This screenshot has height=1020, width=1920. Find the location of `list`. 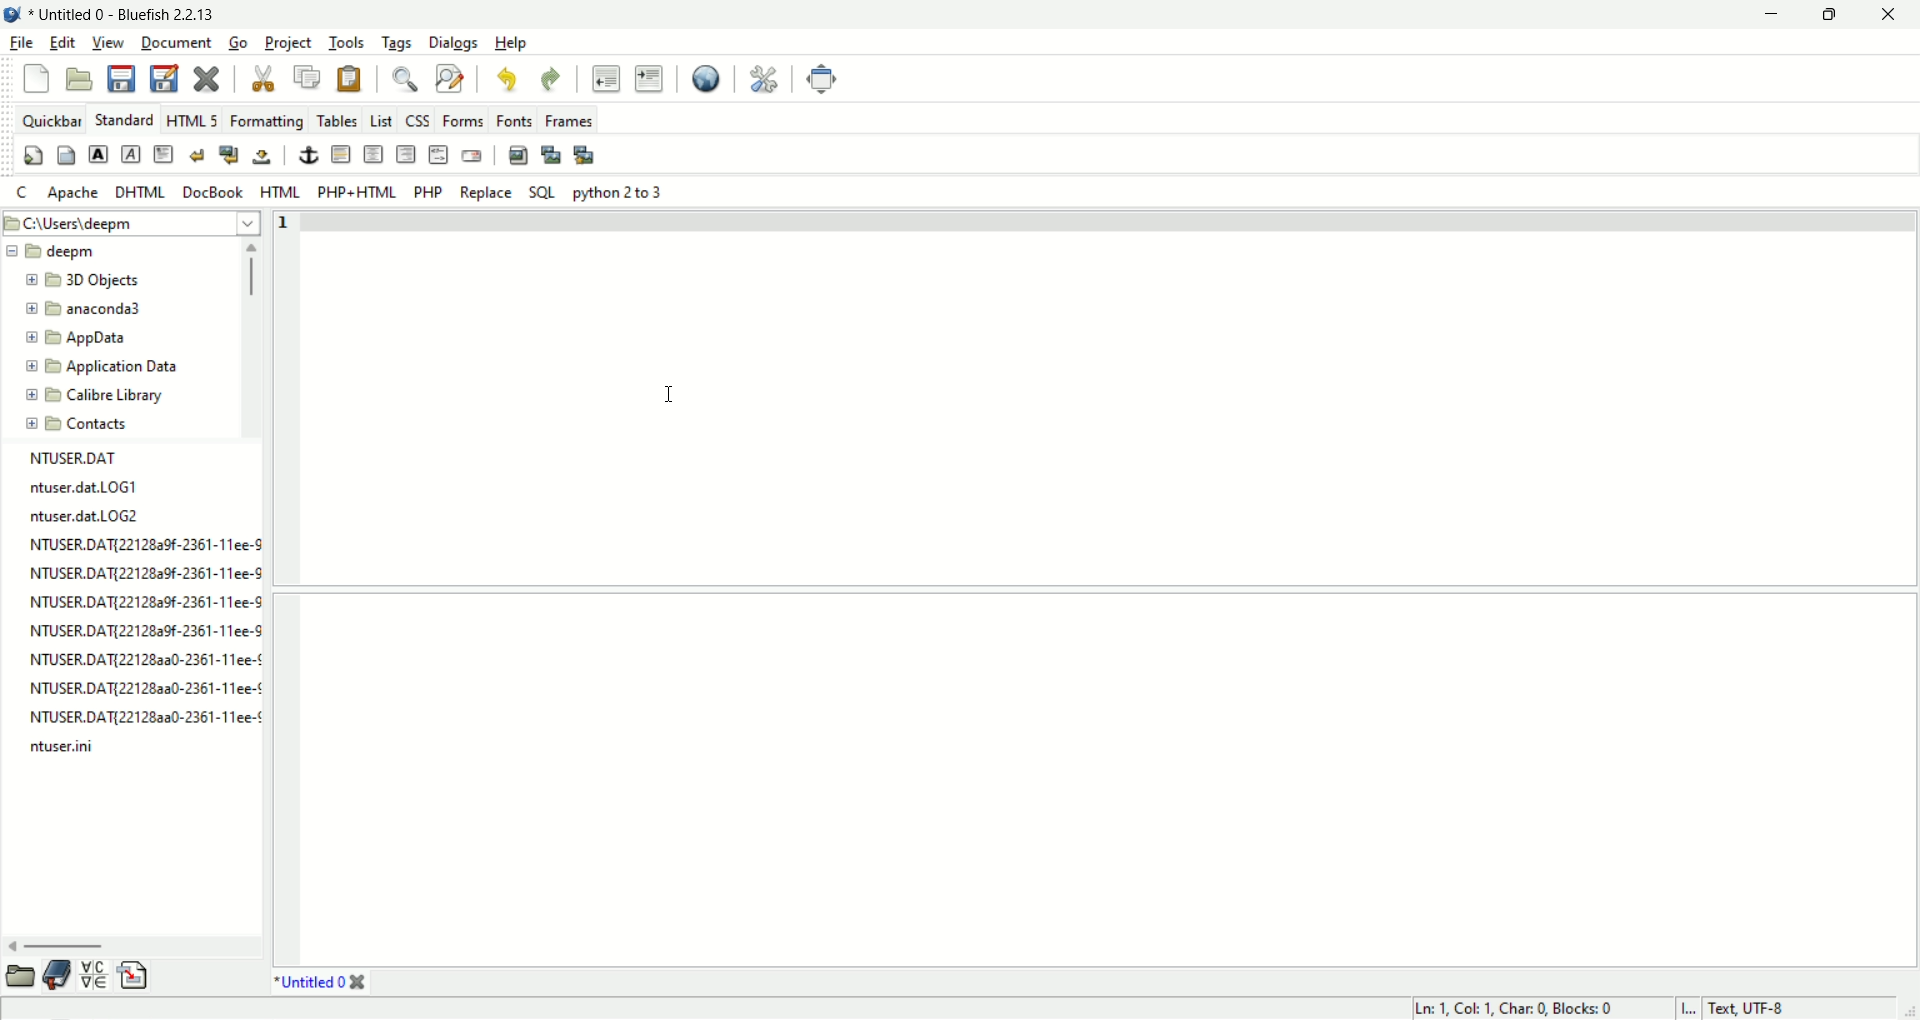

list is located at coordinates (382, 121).